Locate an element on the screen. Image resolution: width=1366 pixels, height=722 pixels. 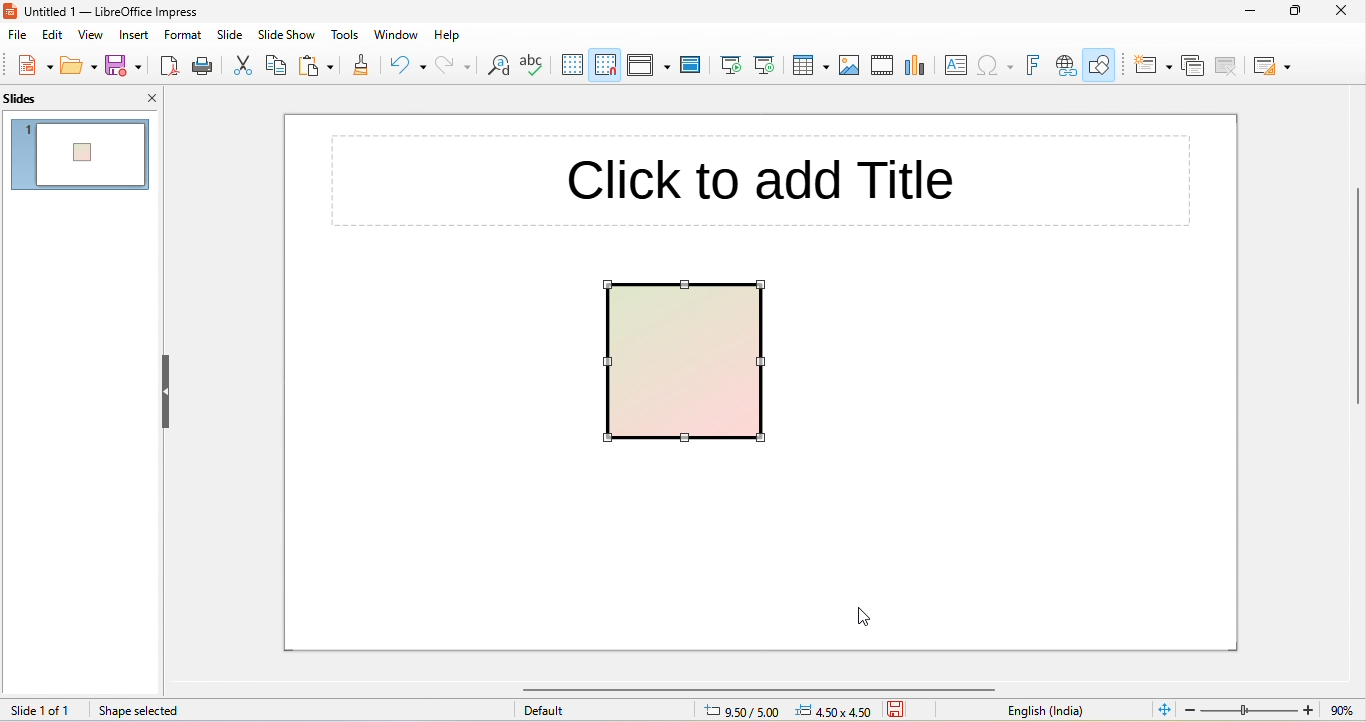
copy is located at coordinates (277, 63).